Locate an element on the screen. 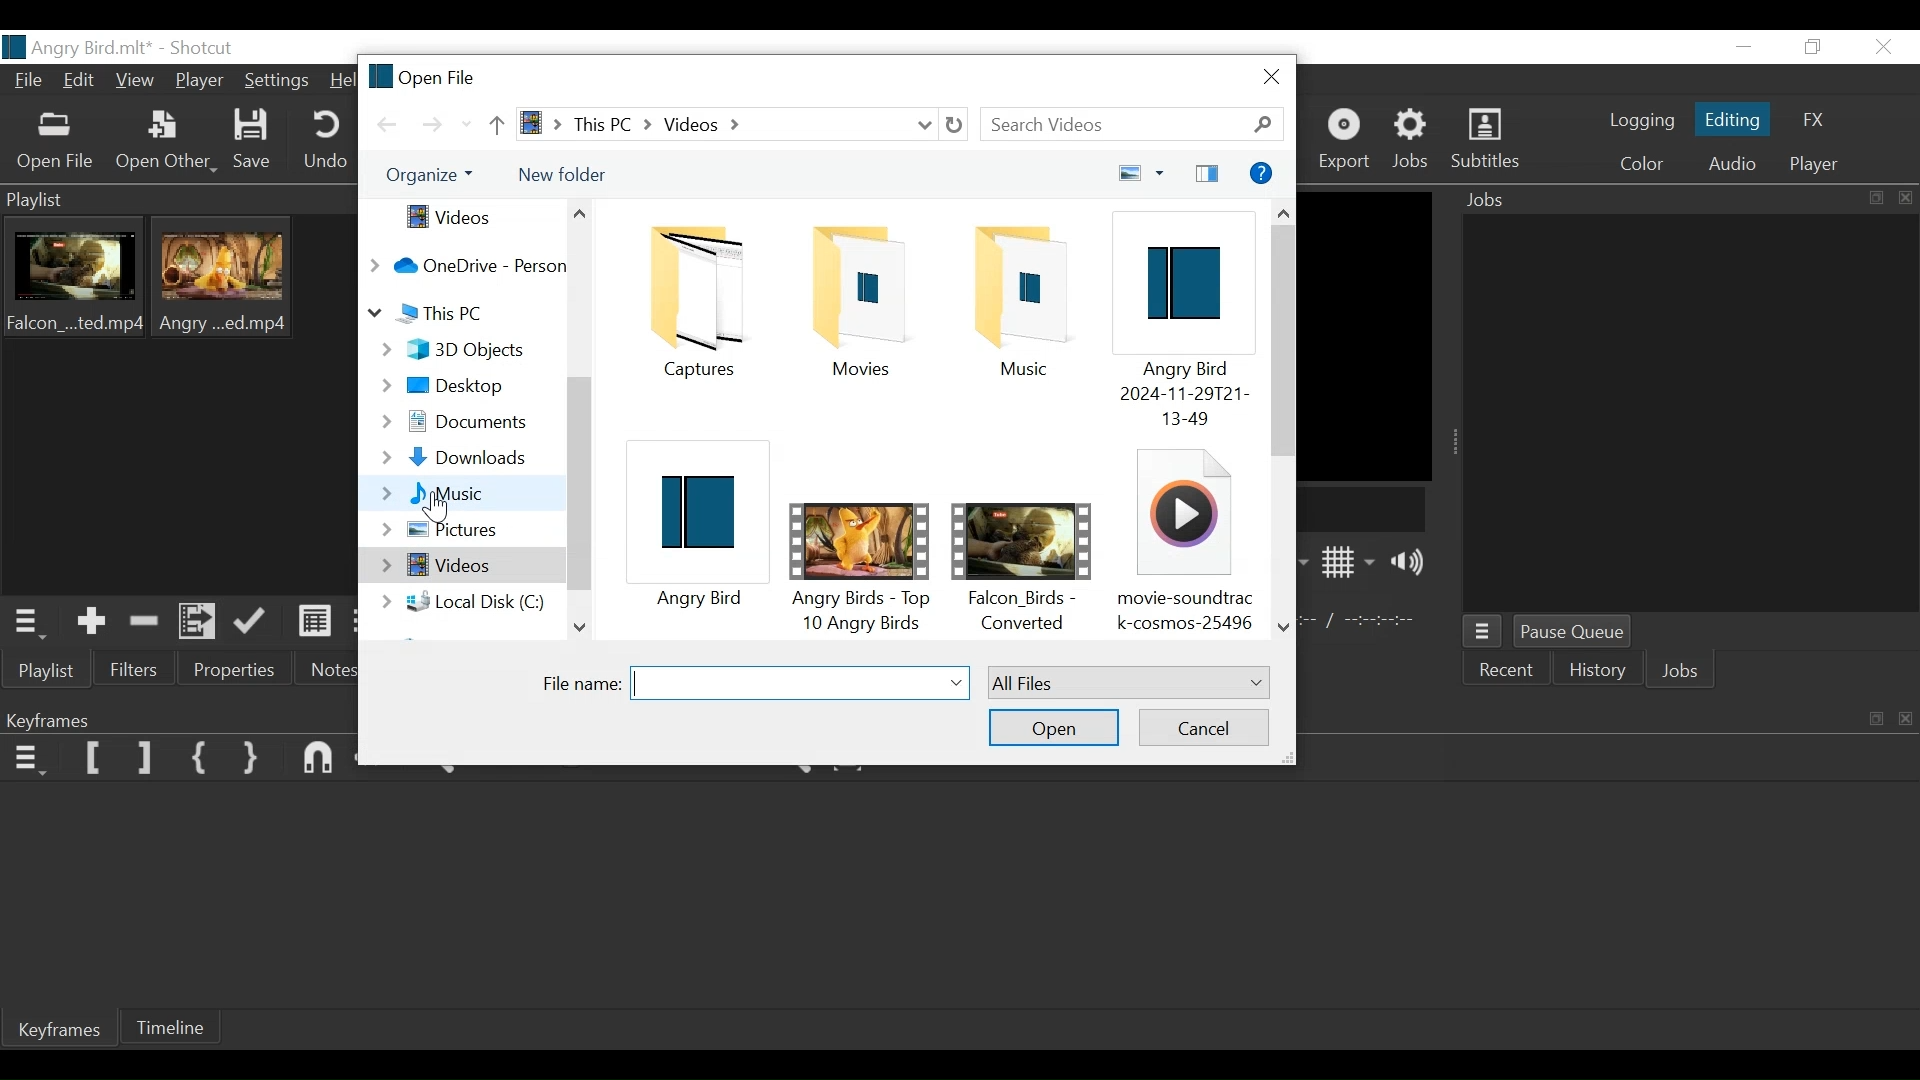 The height and width of the screenshot is (1080, 1920). Documents is located at coordinates (458, 423).